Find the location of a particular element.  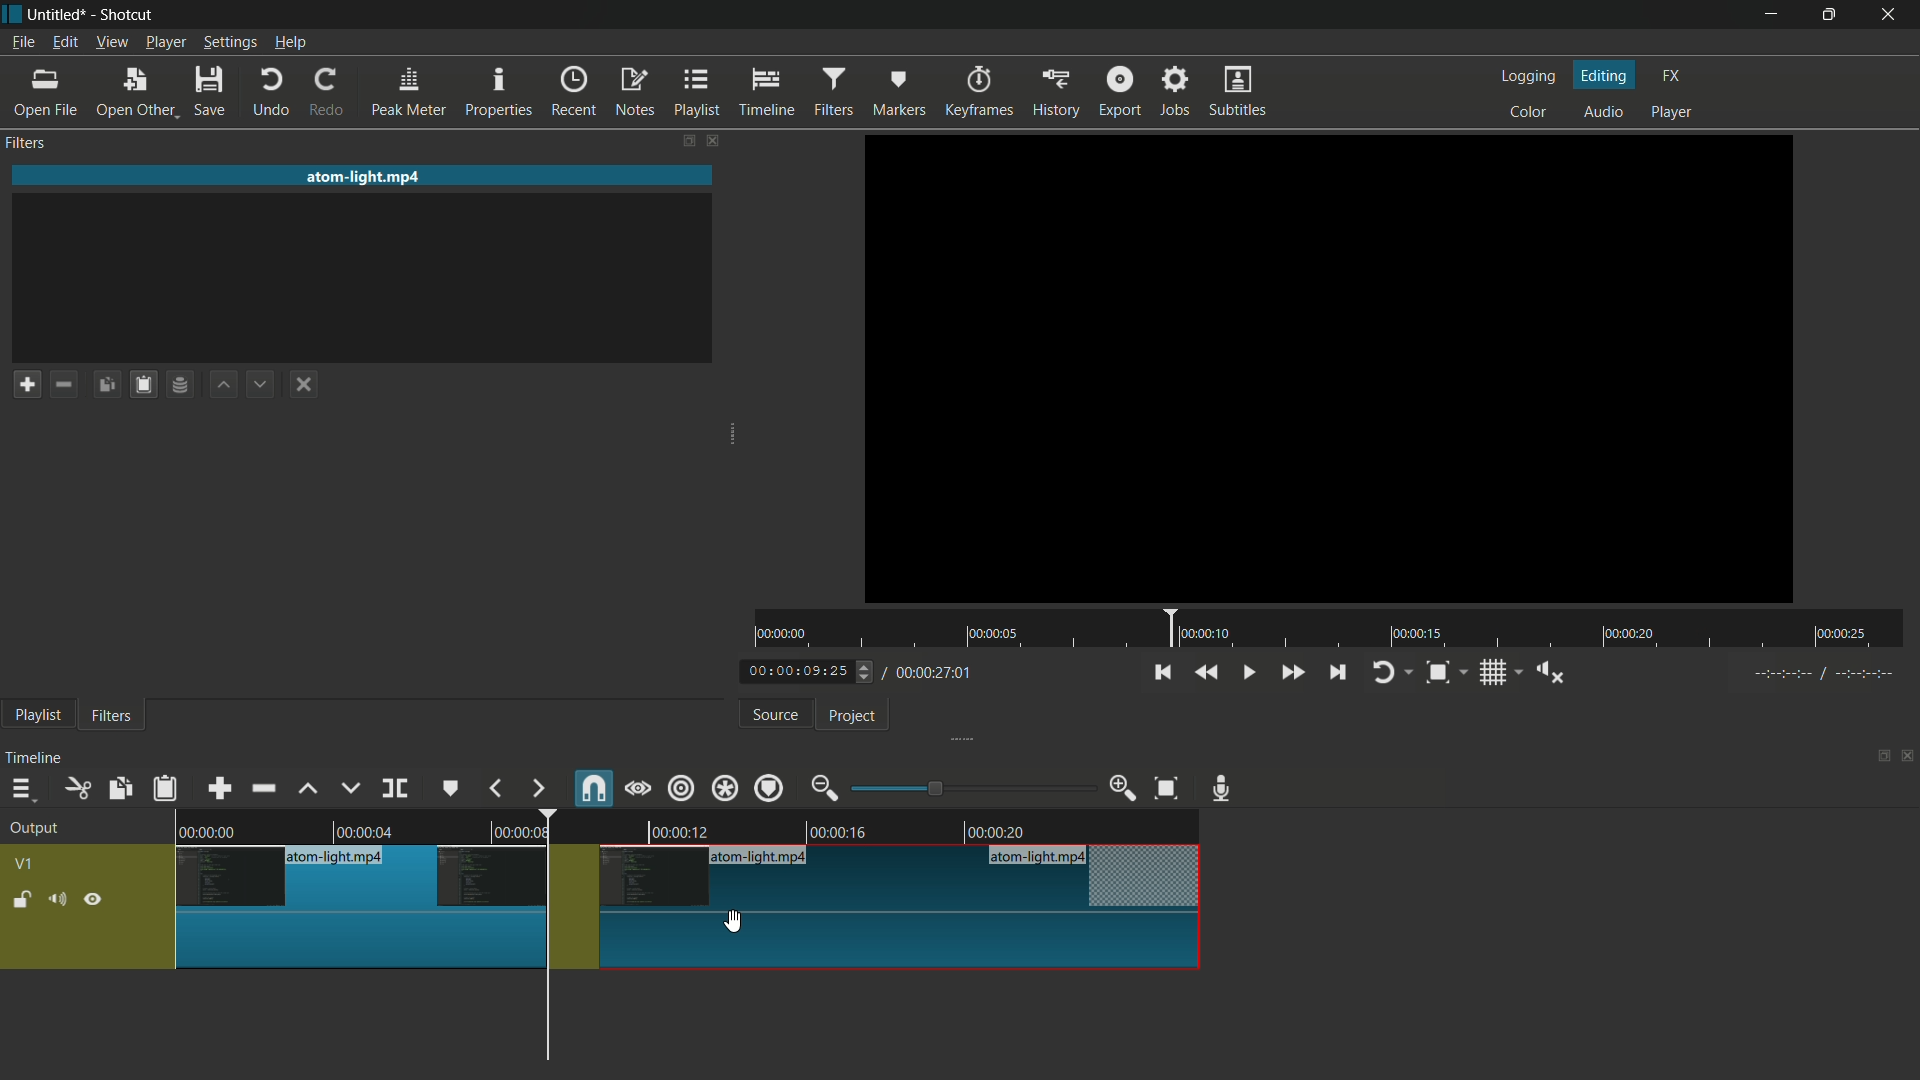

keyframes is located at coordinates (976, 92).